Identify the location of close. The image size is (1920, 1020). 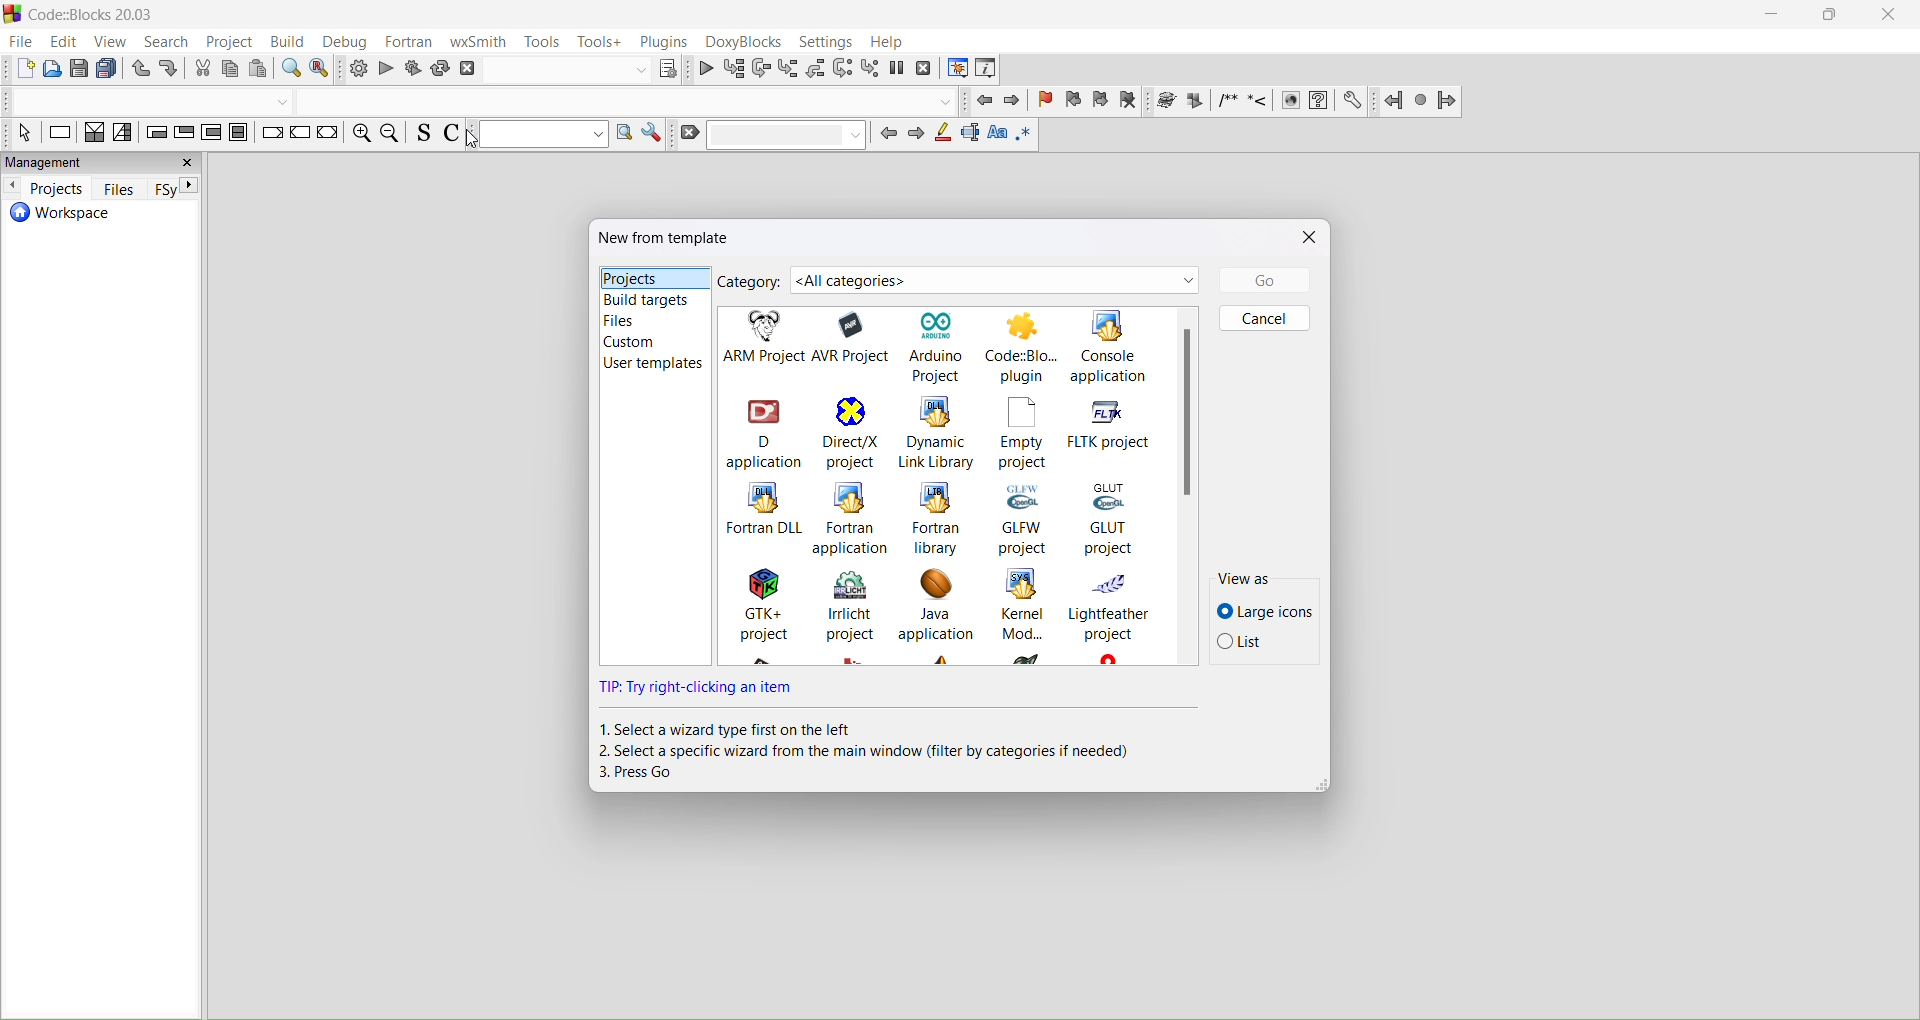
(1307, 236).